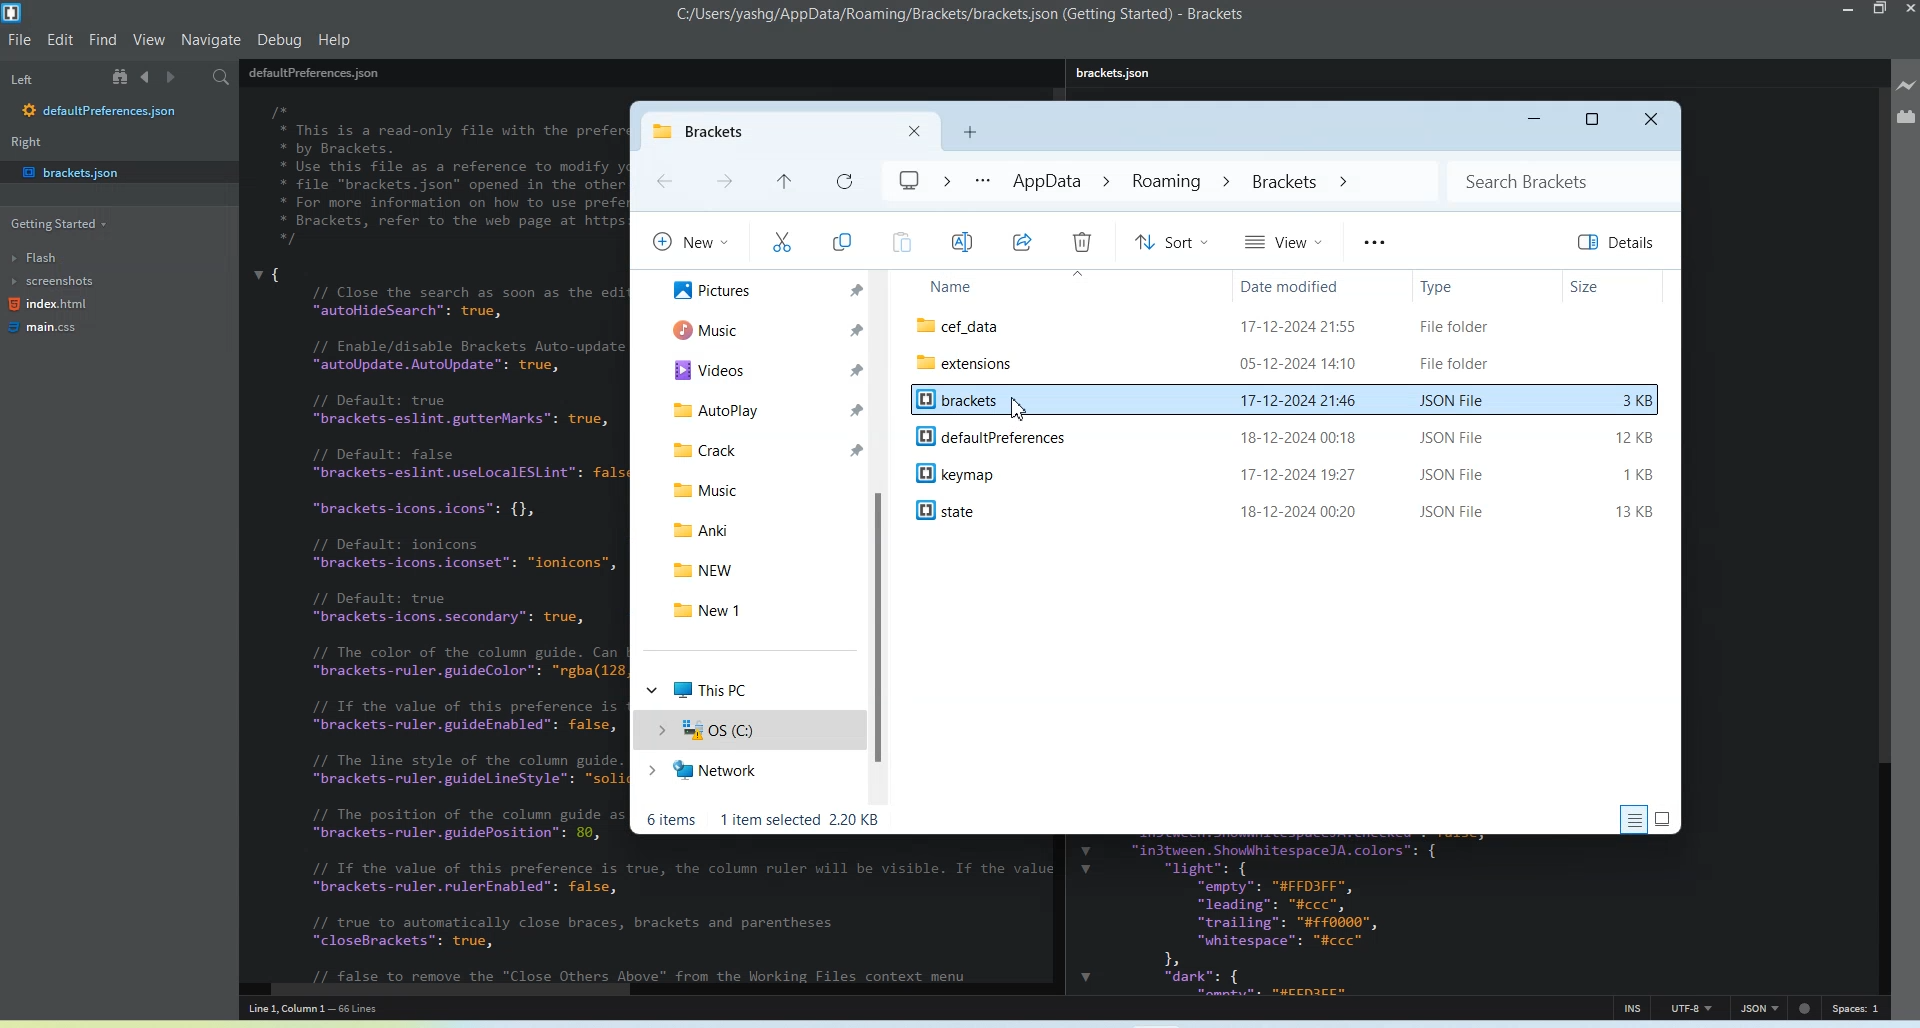 Image resolution: width=1920 pixels, height=1028 pixels. Describe the element at coordinates (1633, 819) in the screenshot. I see `Display information ` at that location.